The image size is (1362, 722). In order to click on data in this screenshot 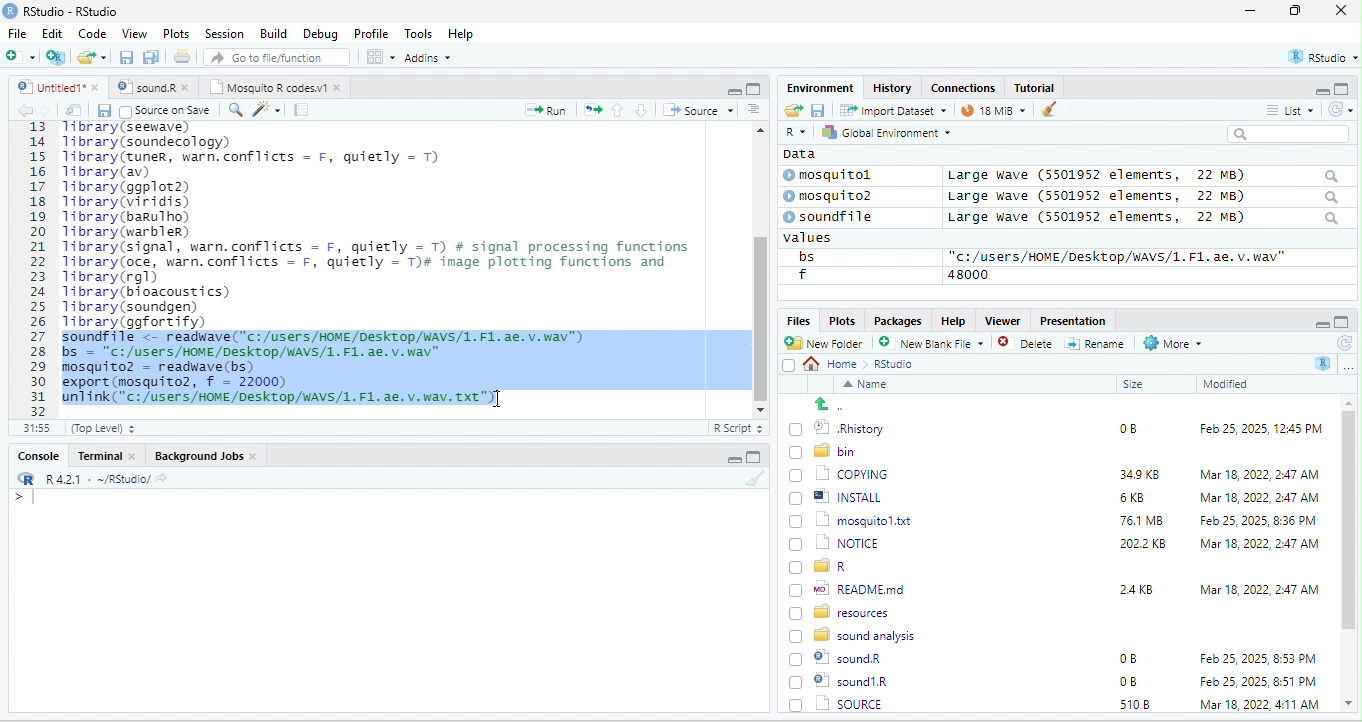, I will do `click(797, 153)`.